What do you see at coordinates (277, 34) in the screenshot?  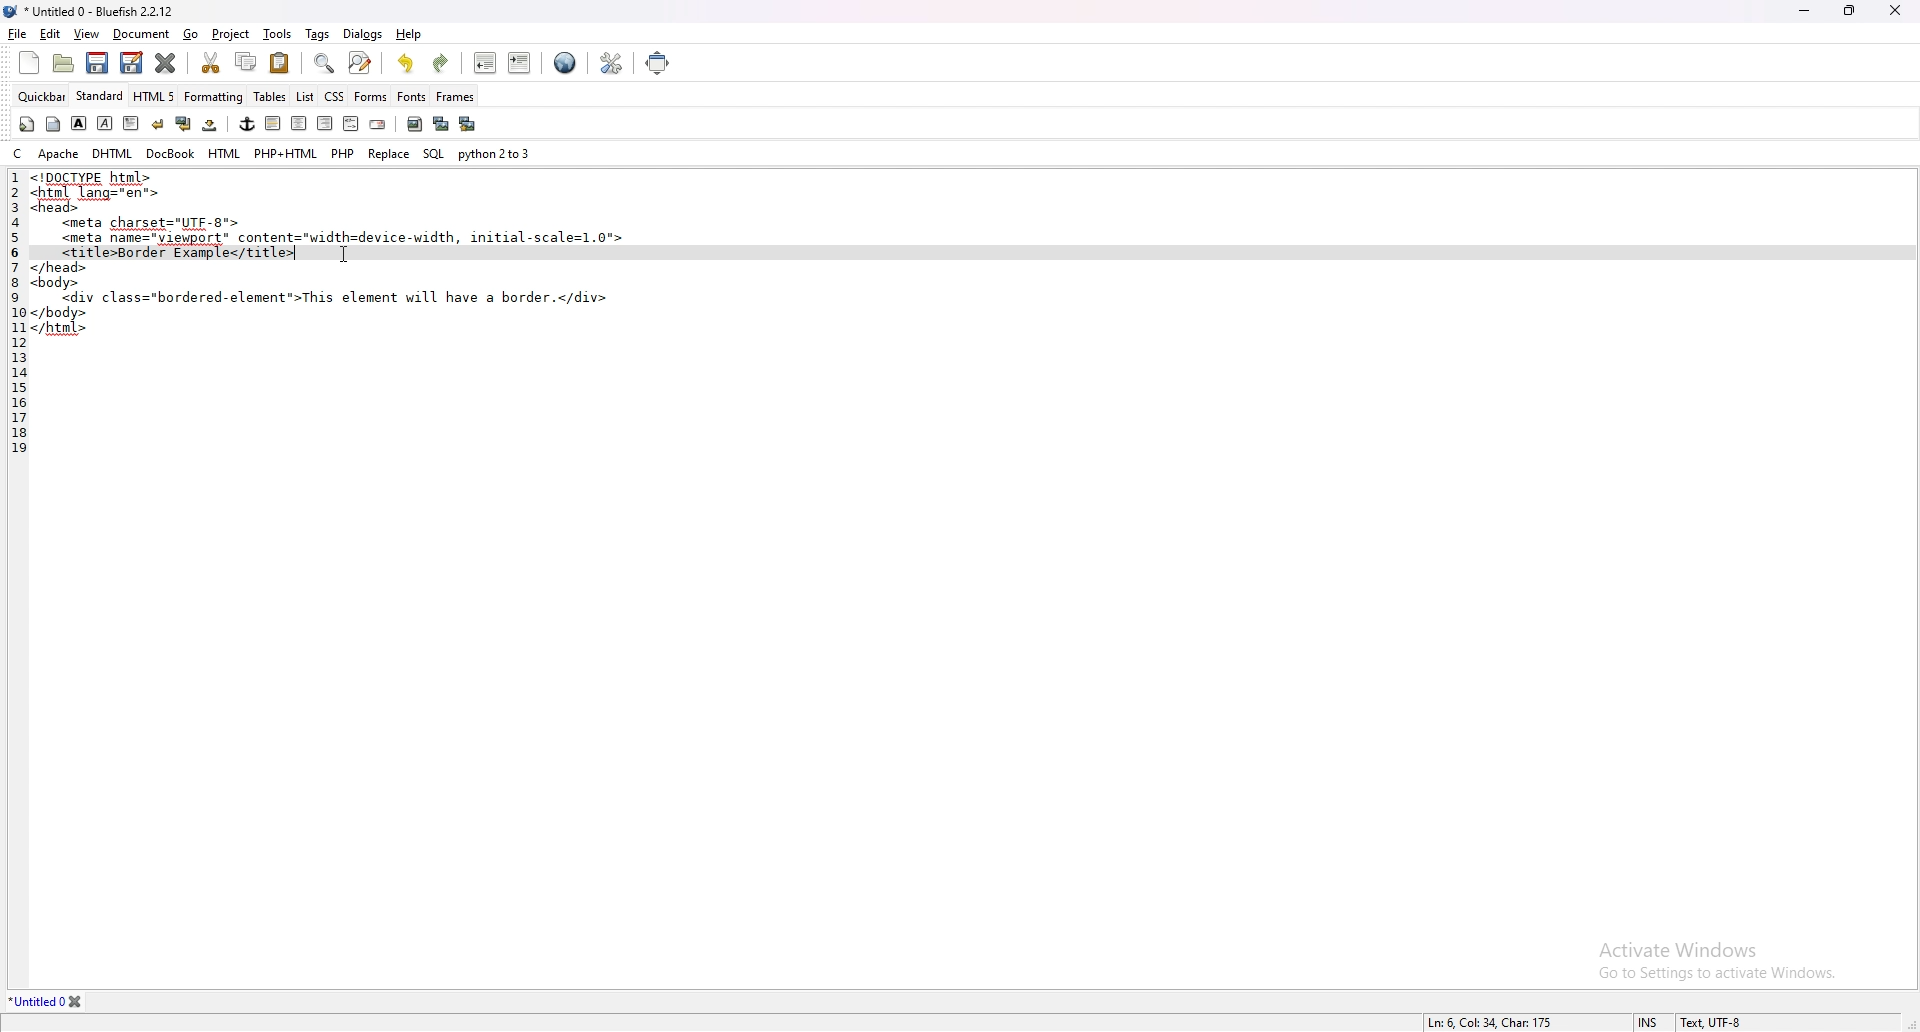 I see `tools` at bounding box center [277, 34].